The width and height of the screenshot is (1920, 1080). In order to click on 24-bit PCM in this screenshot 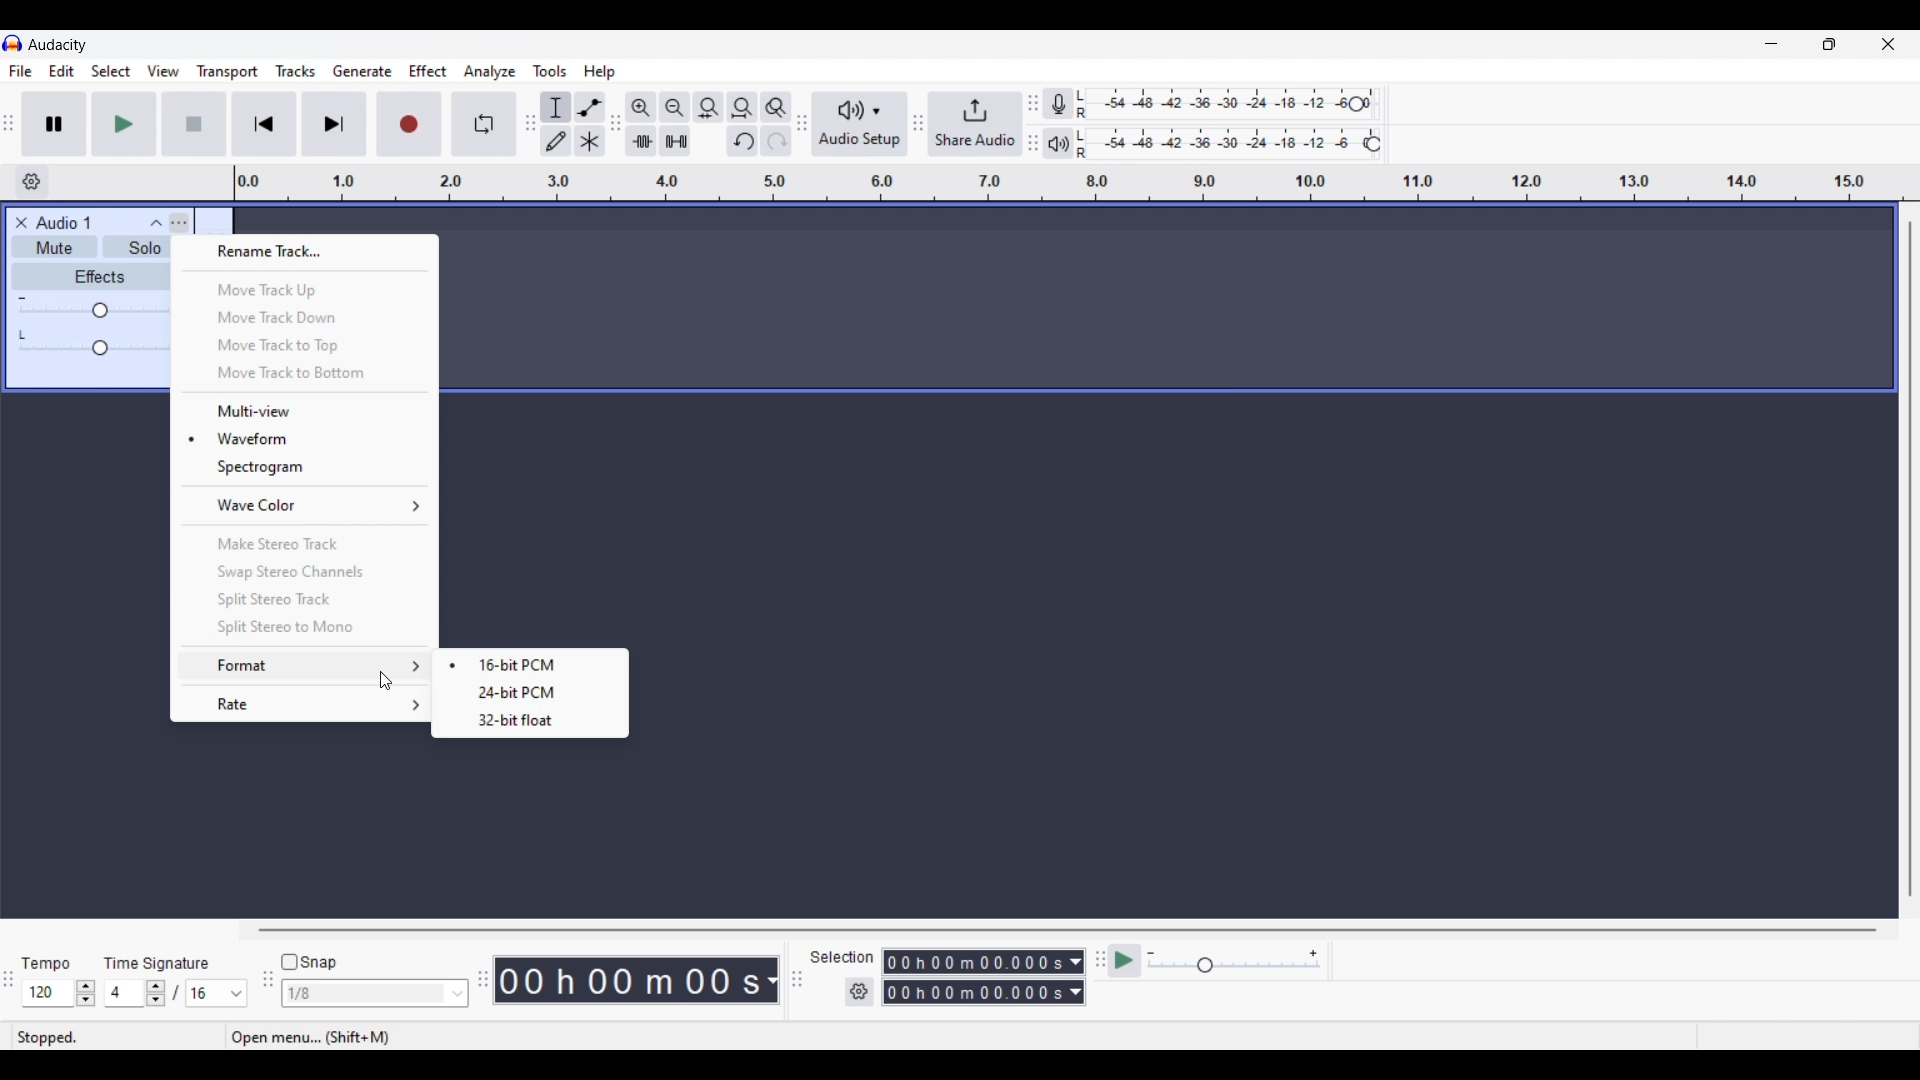, I will do `click(525, 692)`.